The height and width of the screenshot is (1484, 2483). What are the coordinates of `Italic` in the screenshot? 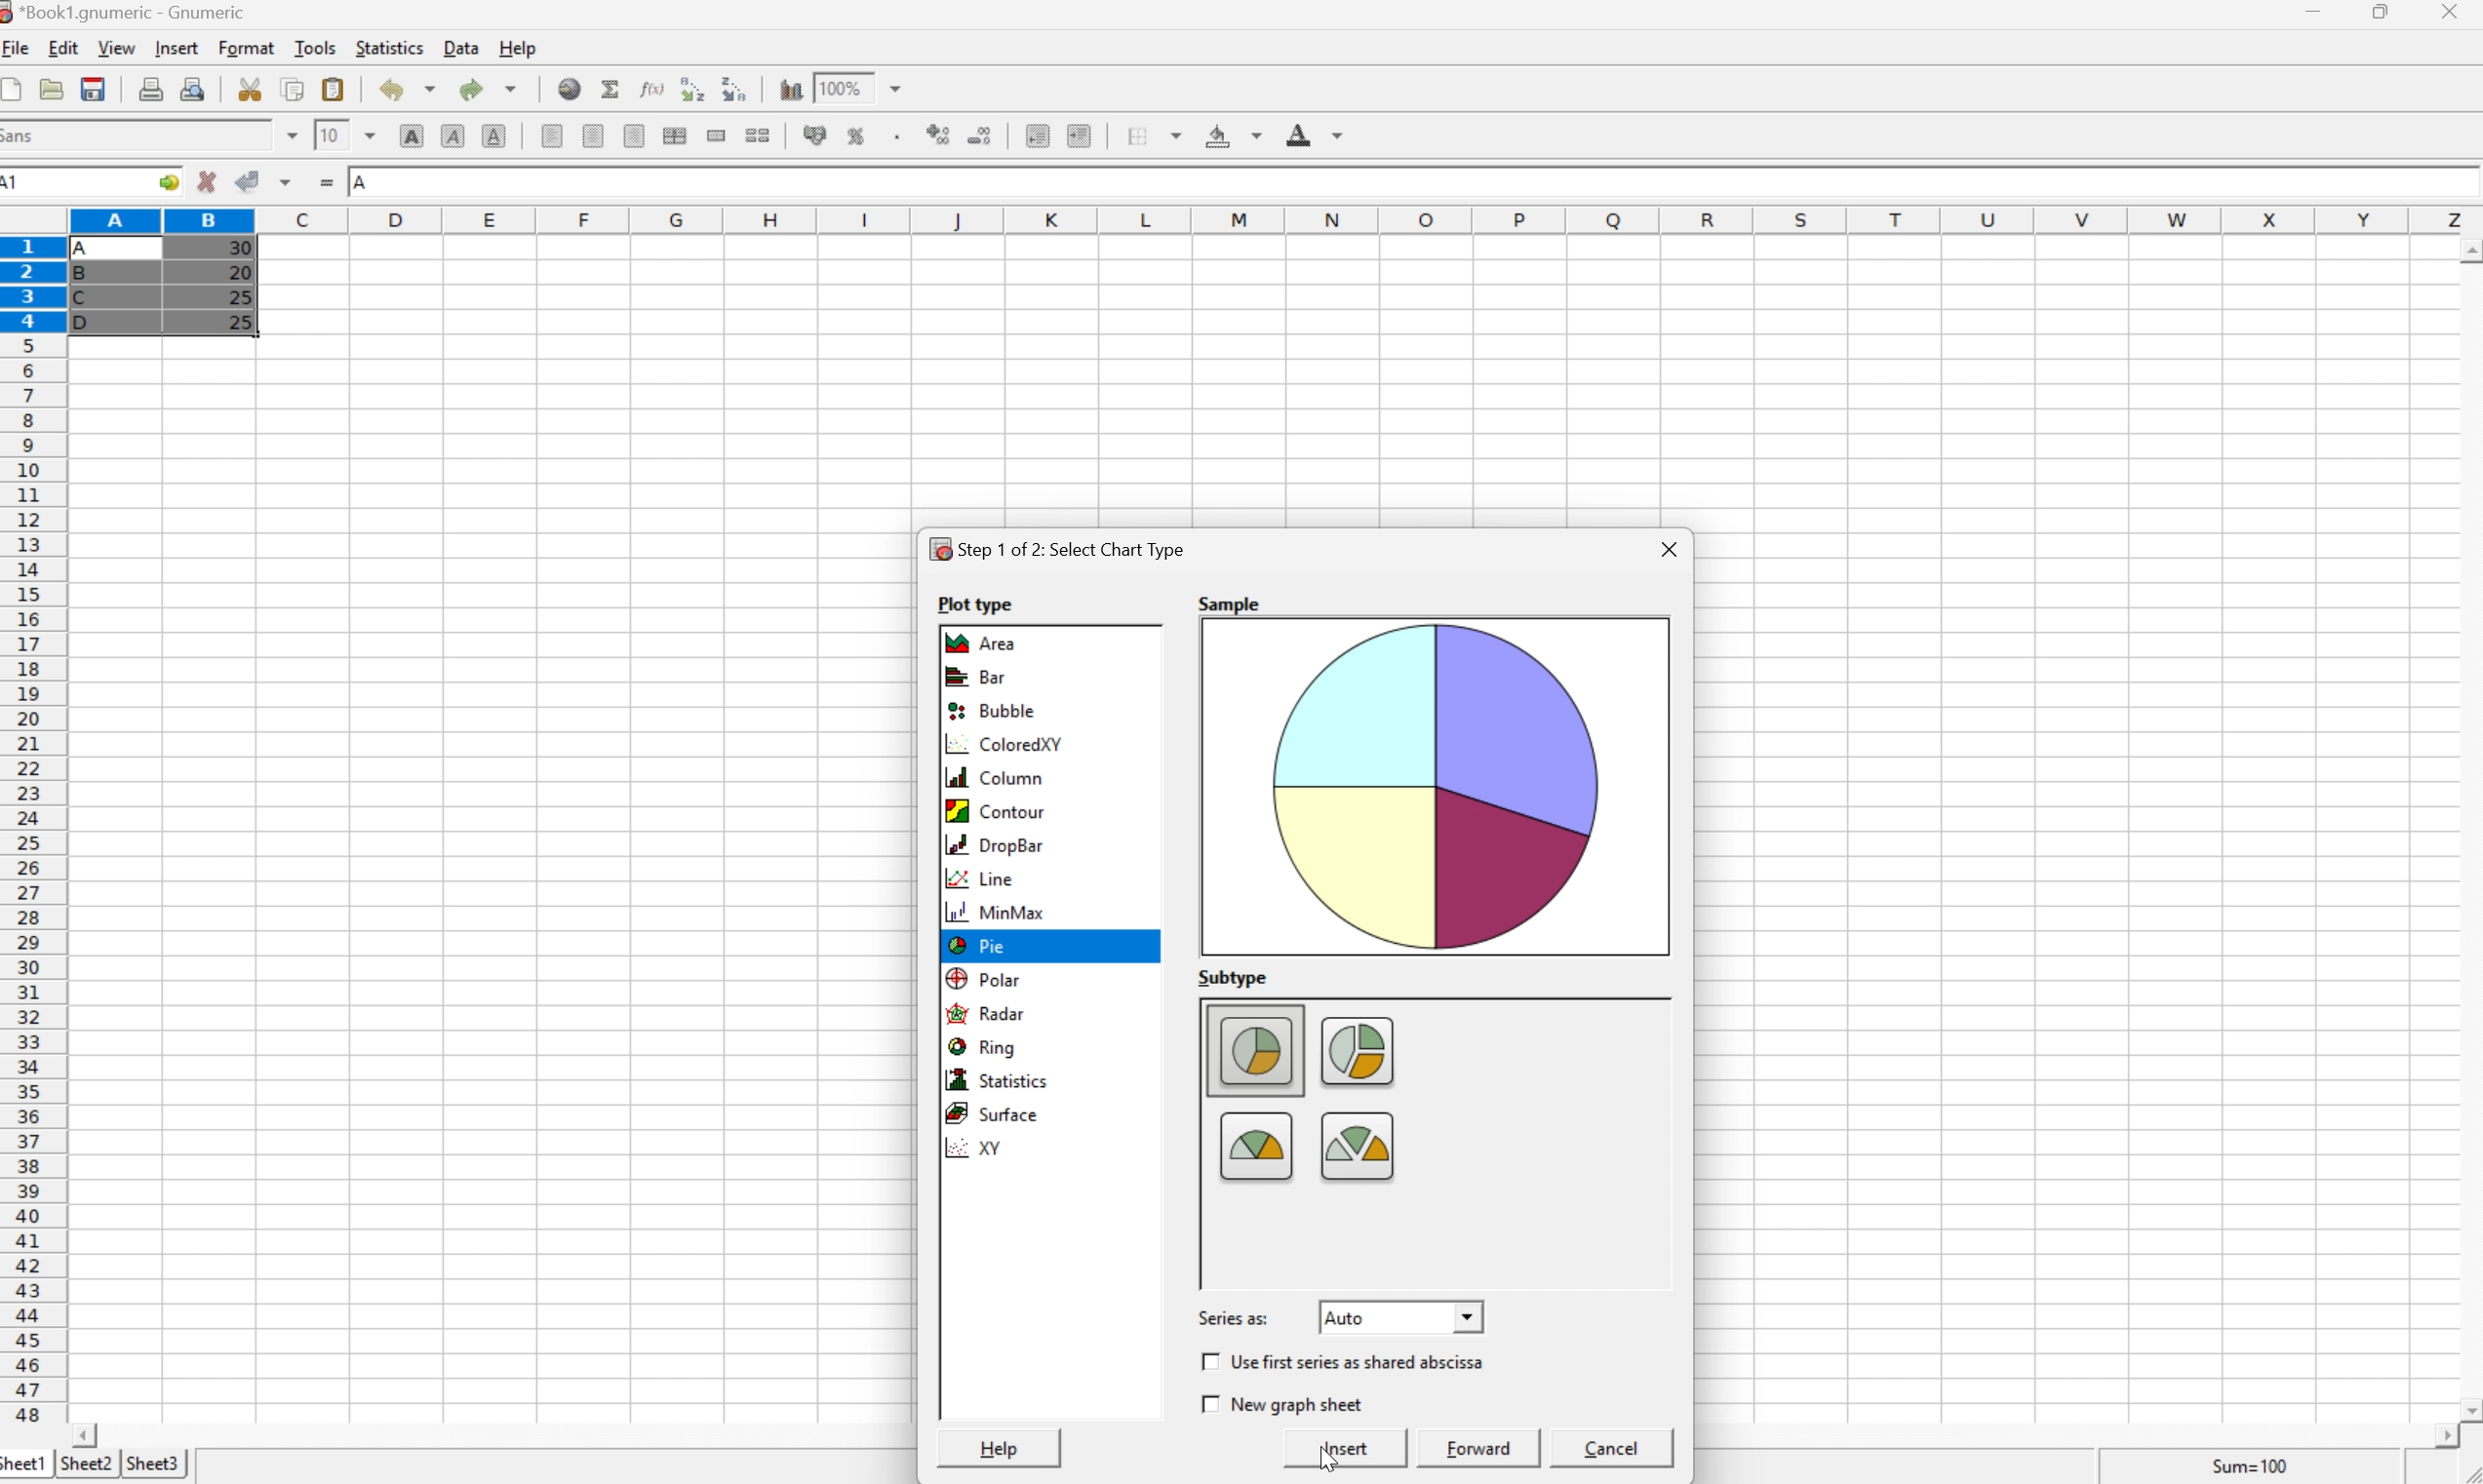 It's located at (453, 134).